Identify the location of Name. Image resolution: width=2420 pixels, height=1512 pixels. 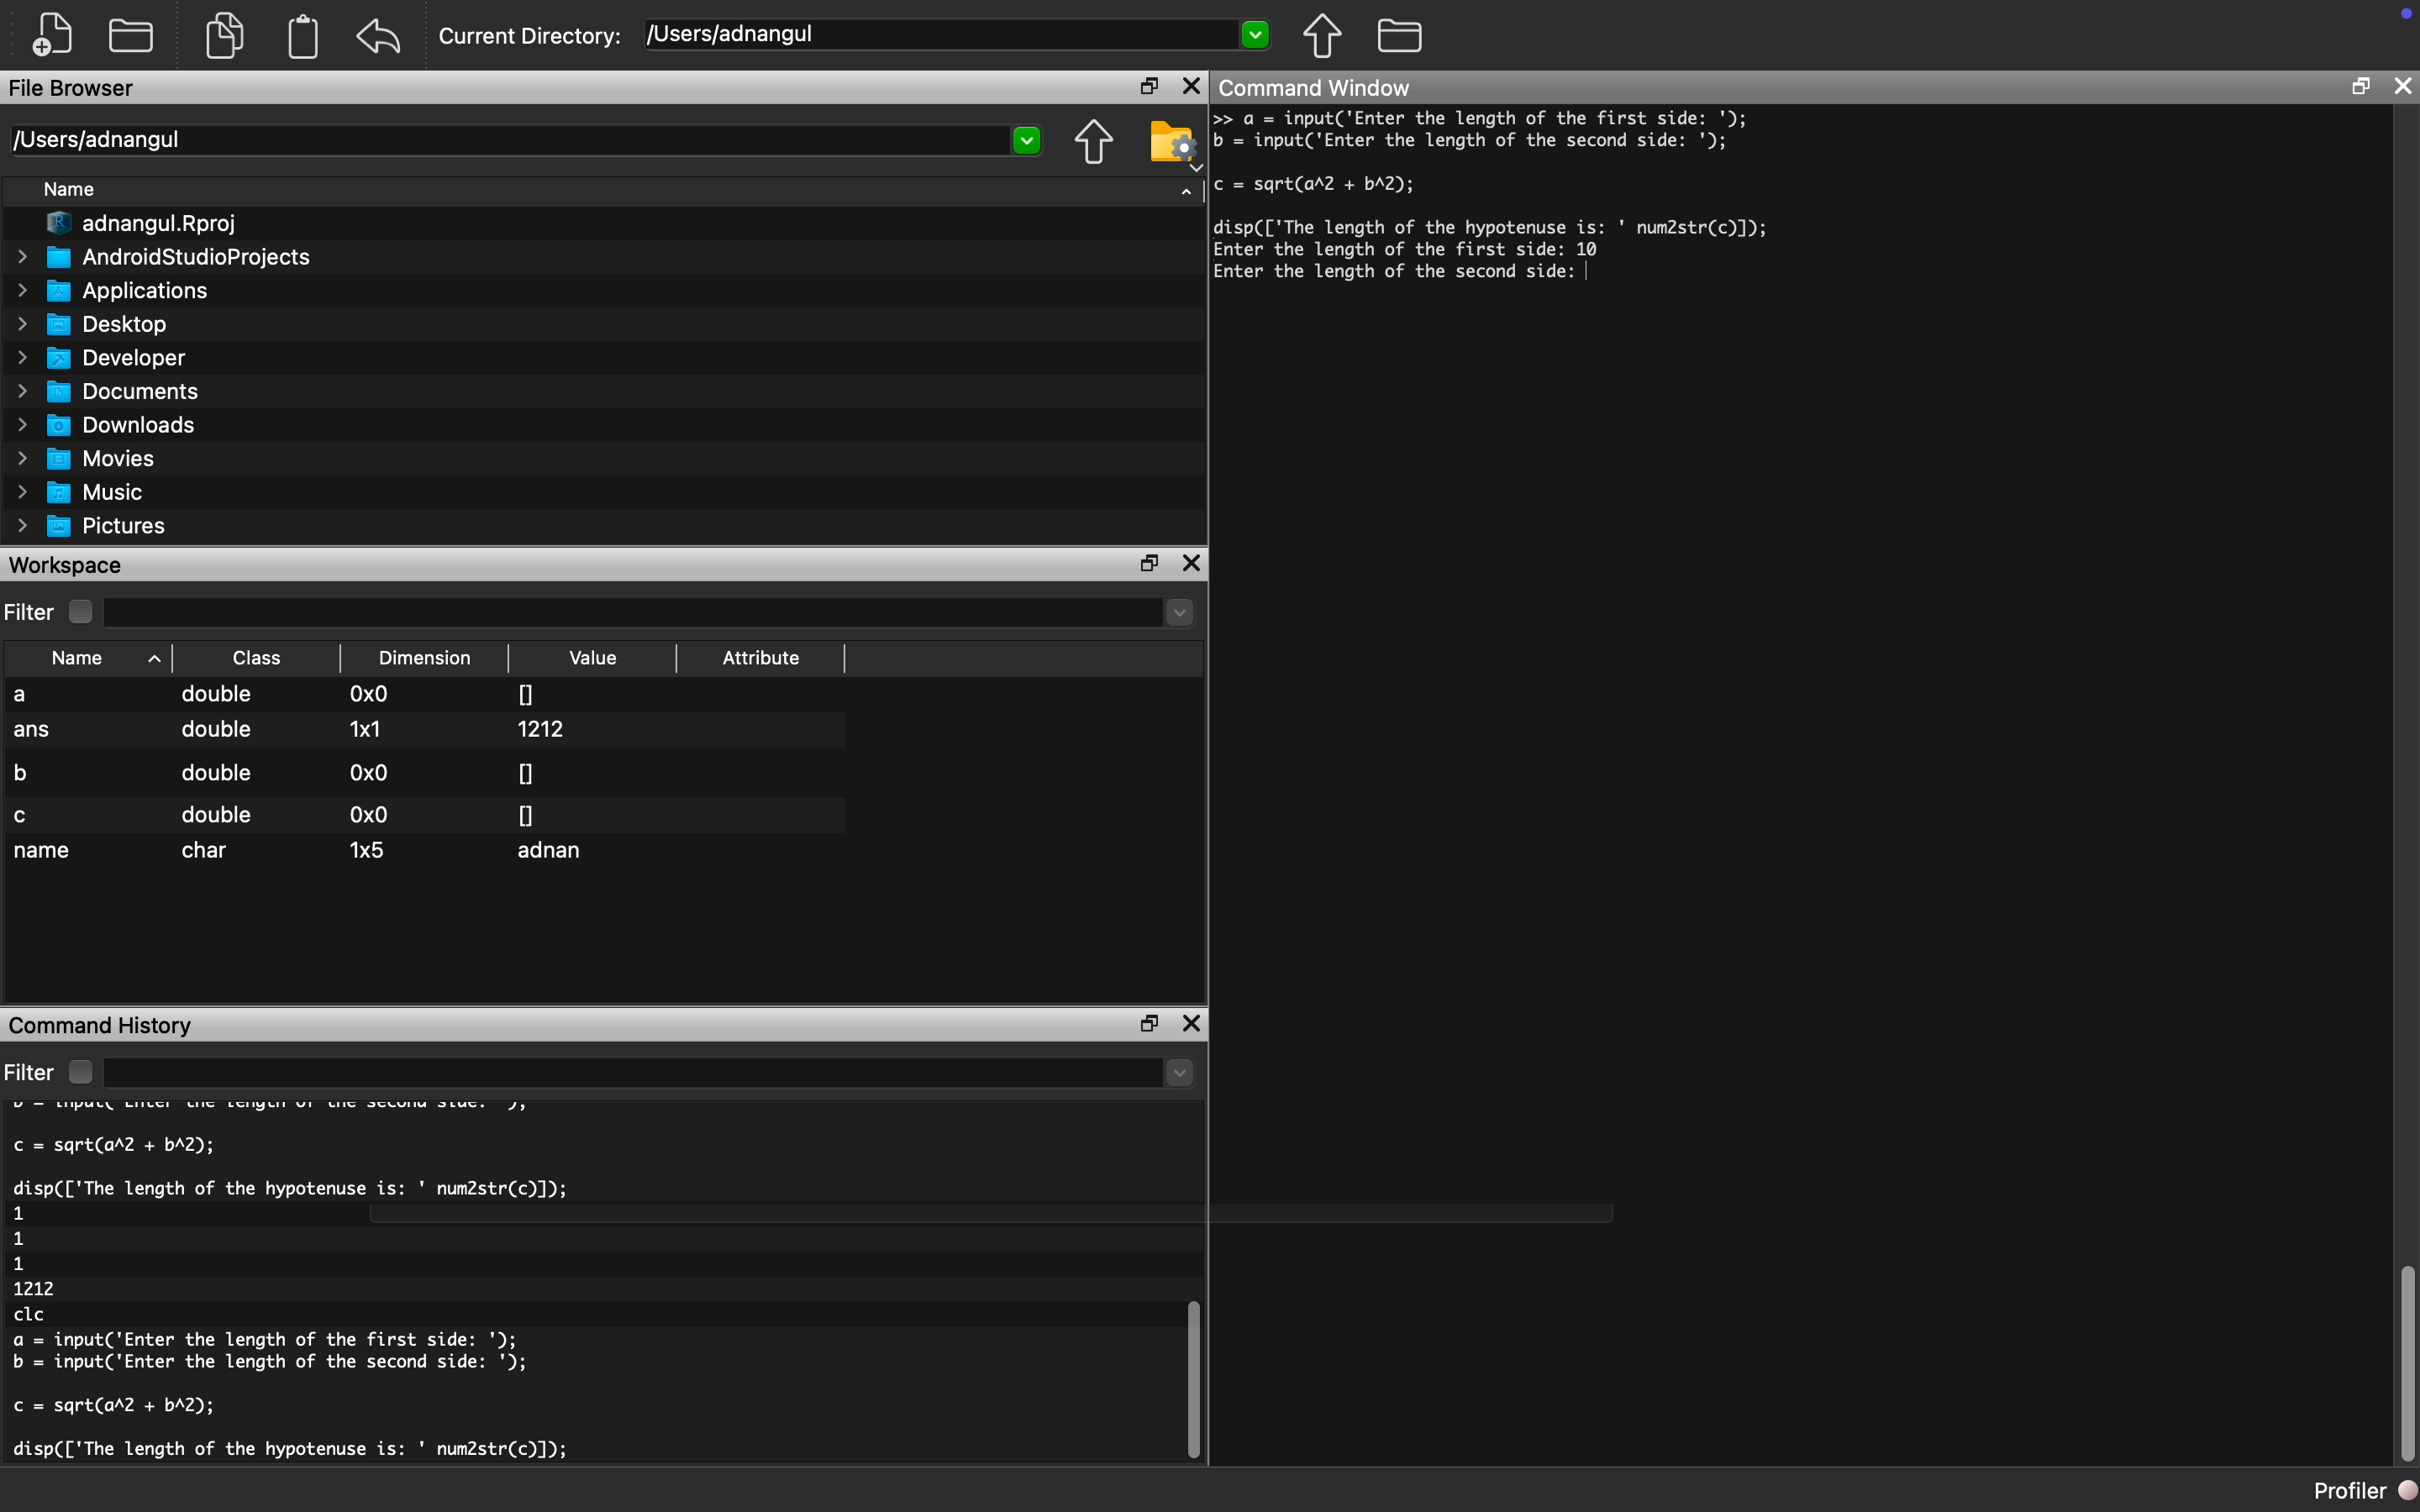
(94, 657).